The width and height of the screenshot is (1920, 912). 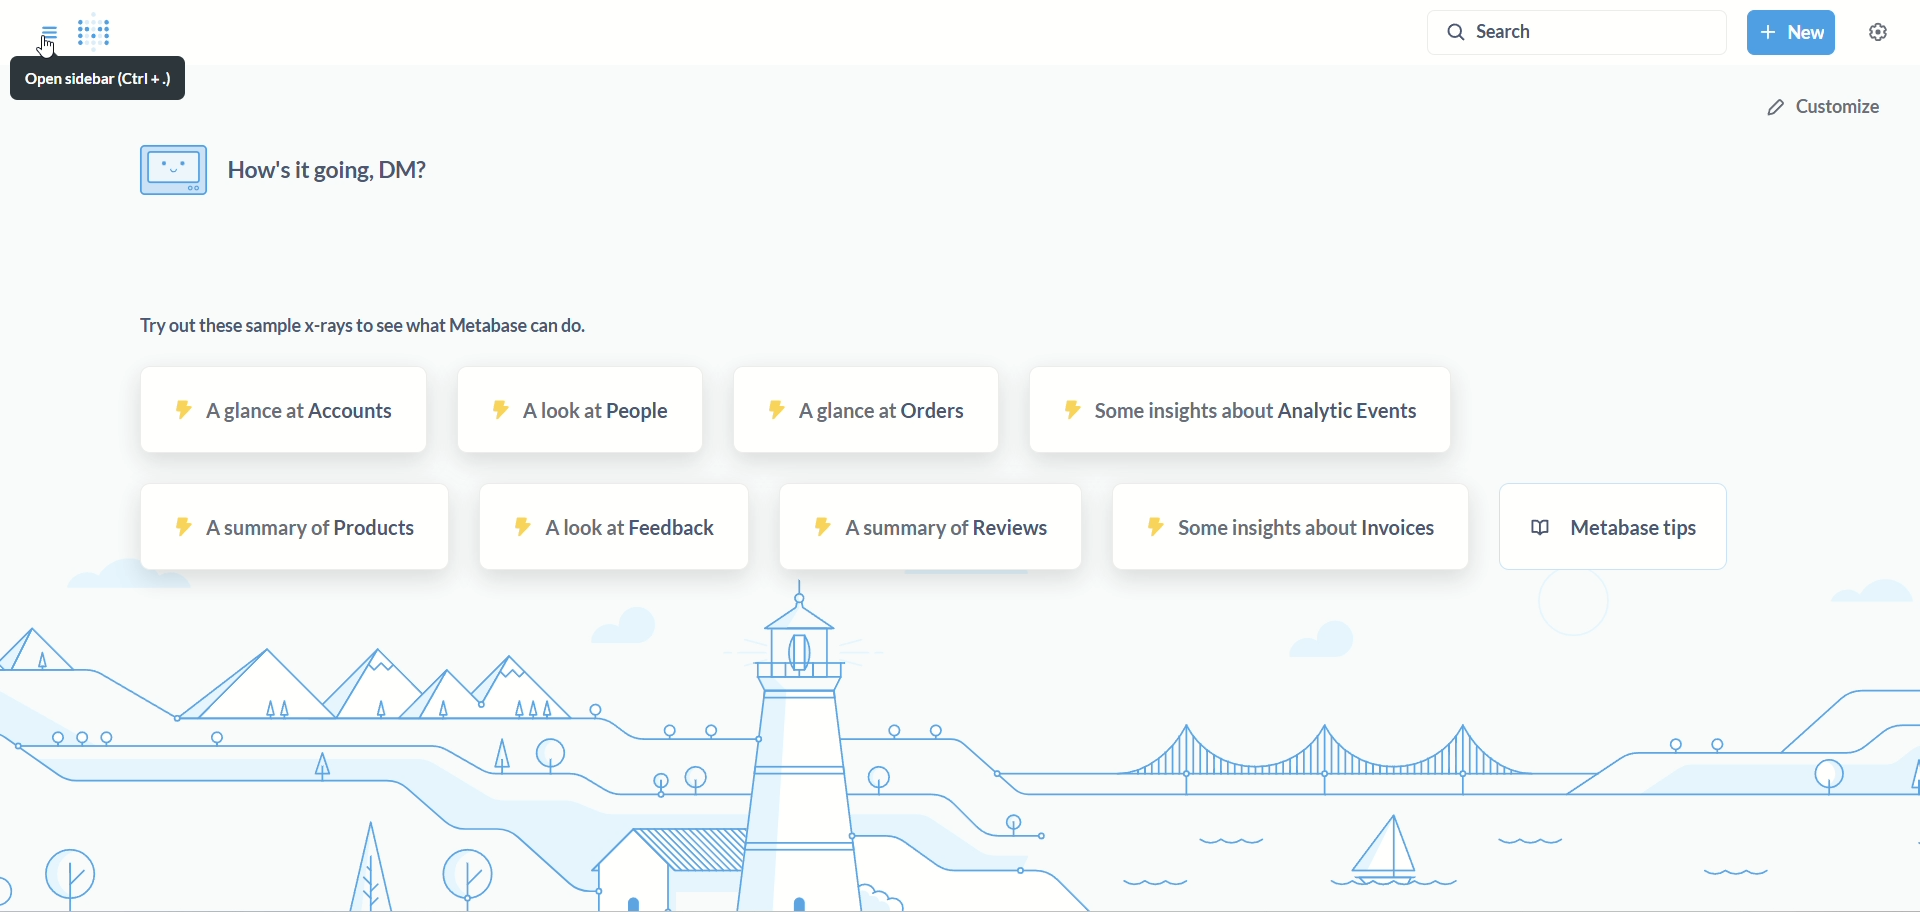 What do you see at coordinates (49, 27) in the screenshot?
I see `SHOW SIDEBAR ` at bounding box center [49, 27].